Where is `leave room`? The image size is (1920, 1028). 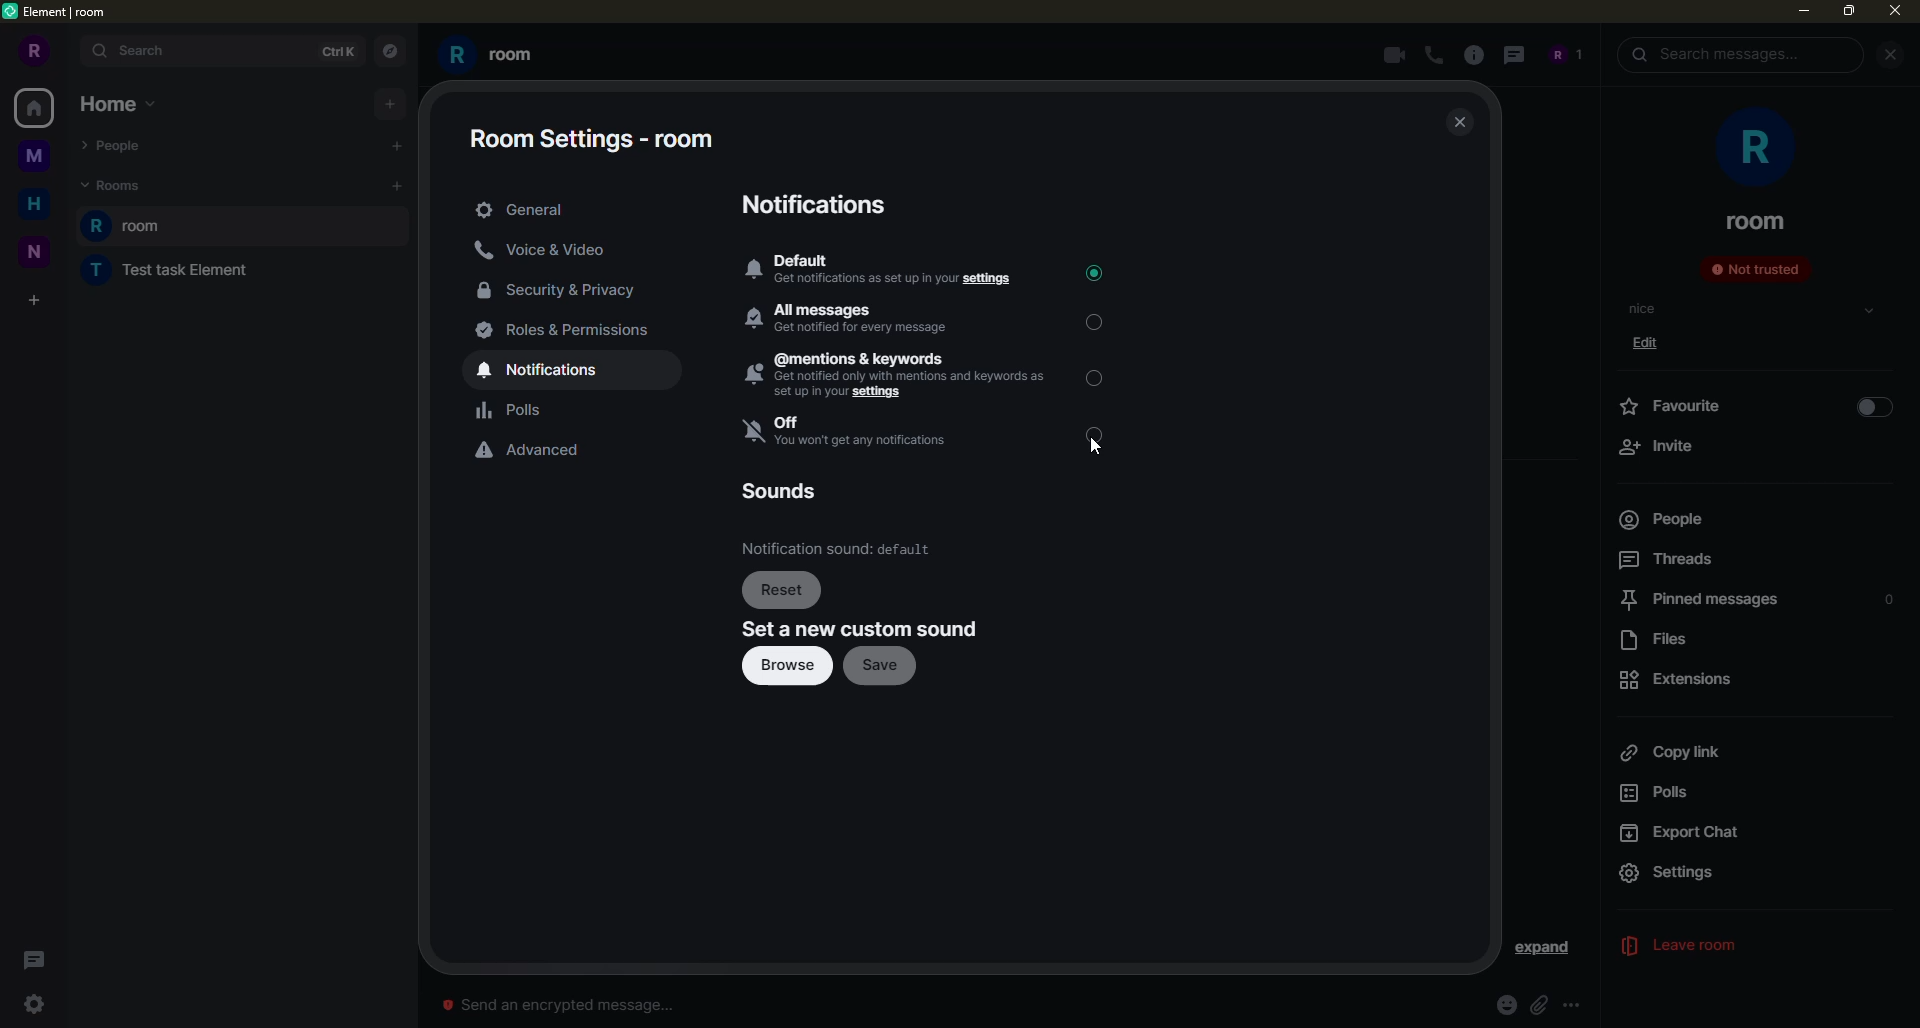 leave room is located at coordinates (1695, 947).